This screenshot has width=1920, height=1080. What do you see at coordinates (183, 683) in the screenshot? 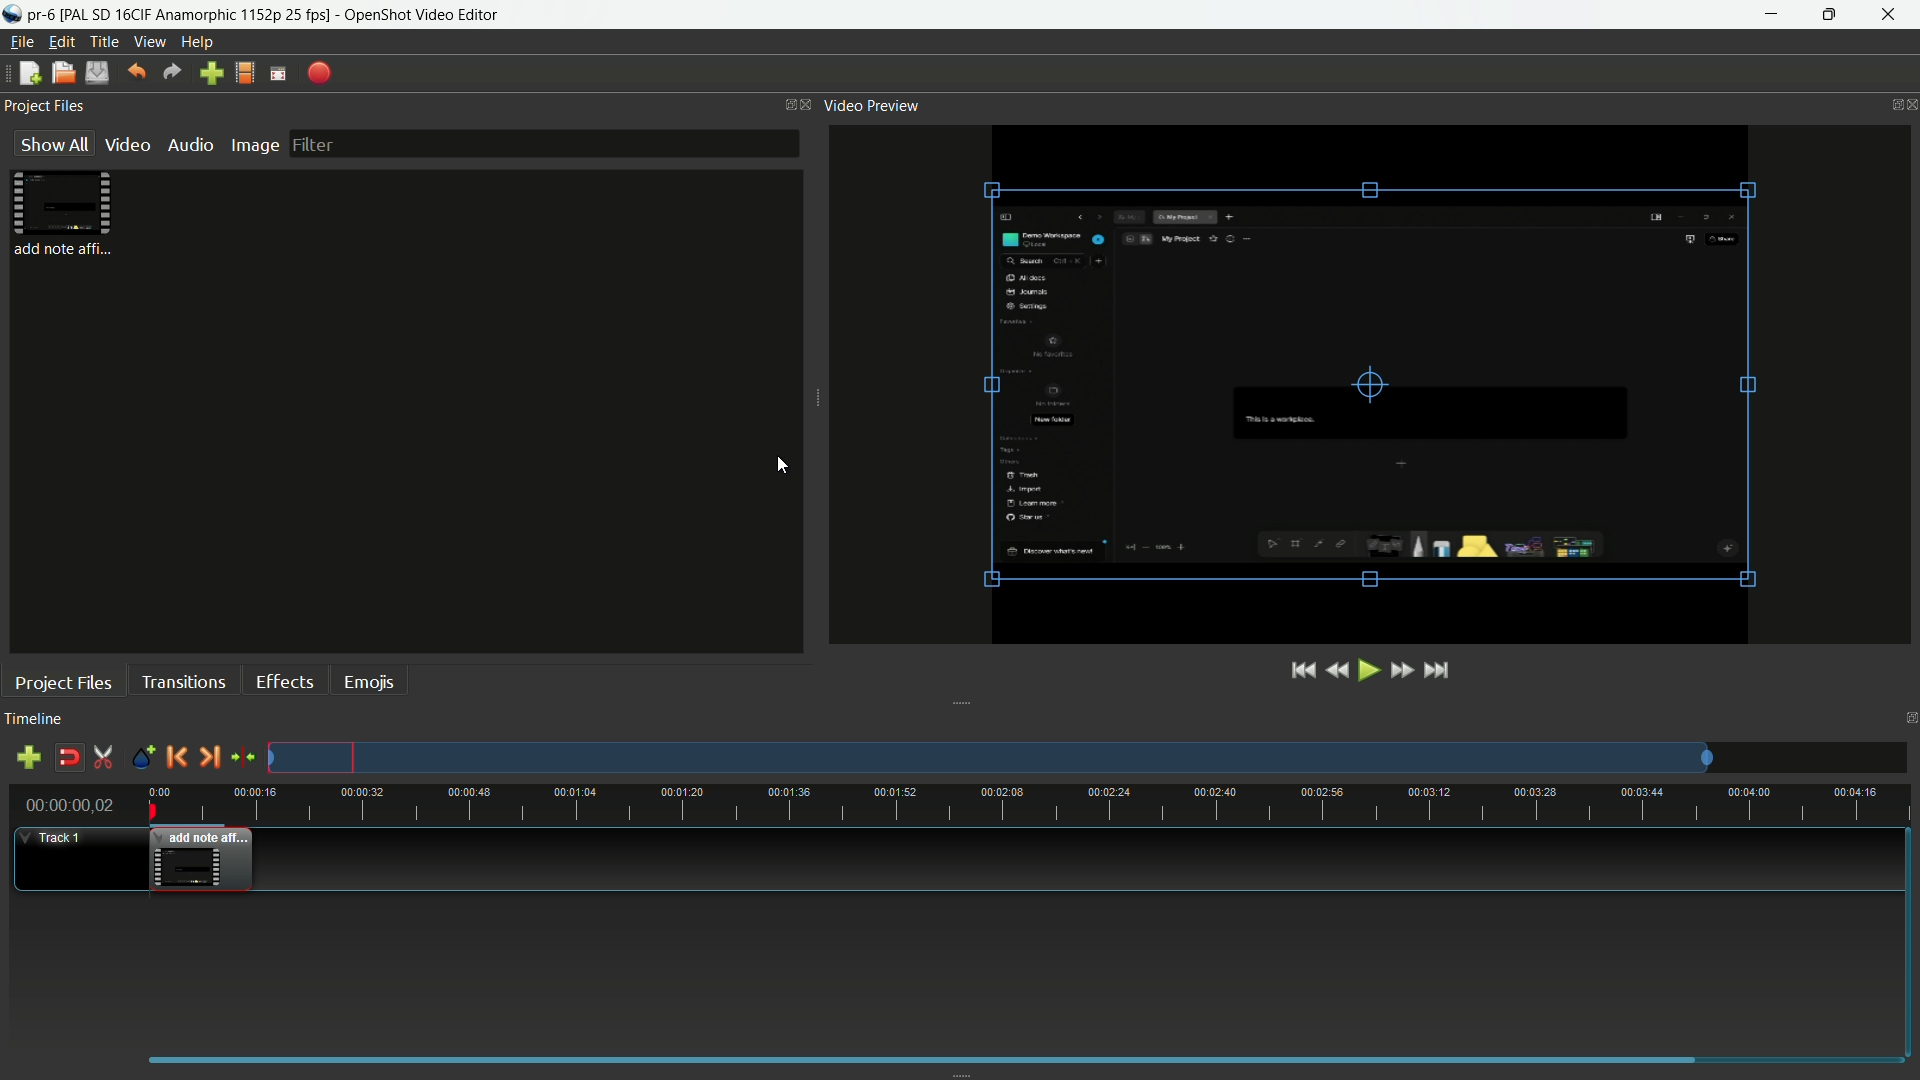
I see `transitions` at bounding box center [183, 683].